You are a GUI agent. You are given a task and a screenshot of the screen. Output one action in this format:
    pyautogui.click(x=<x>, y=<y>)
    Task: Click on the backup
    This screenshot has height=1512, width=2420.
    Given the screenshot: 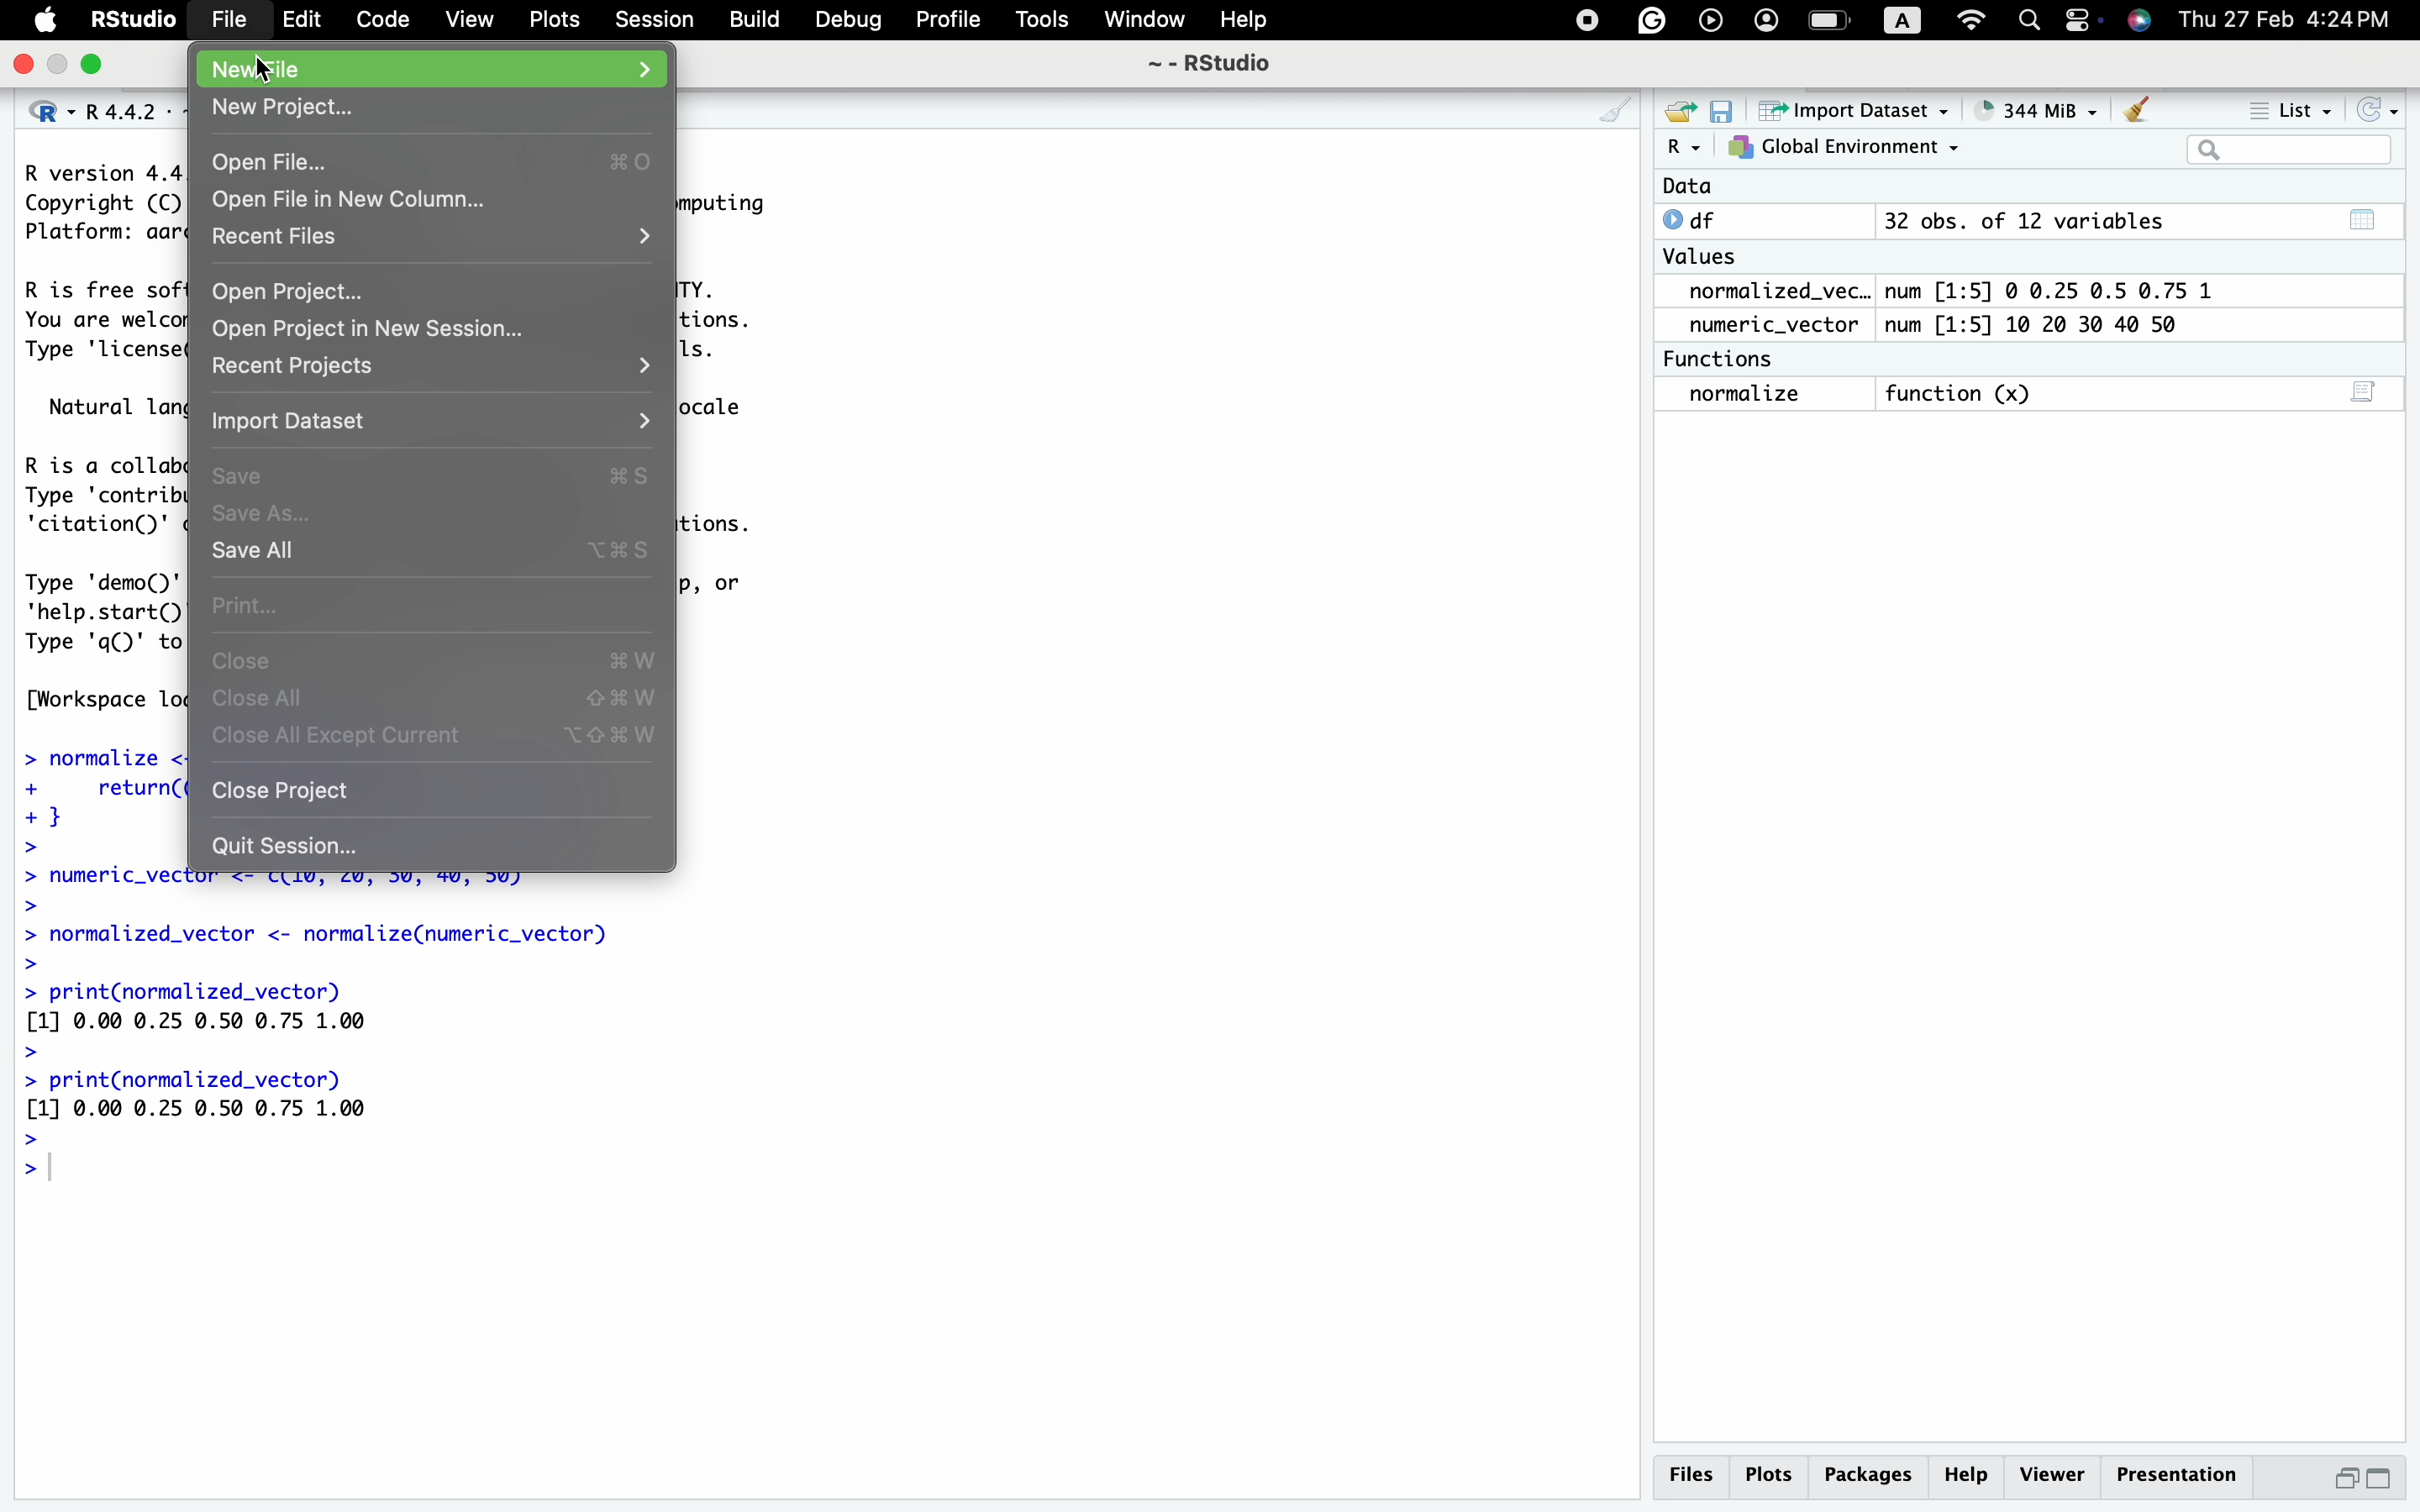 What is the action you would take?
    pyautogui.click(x=1707, y=21)
    